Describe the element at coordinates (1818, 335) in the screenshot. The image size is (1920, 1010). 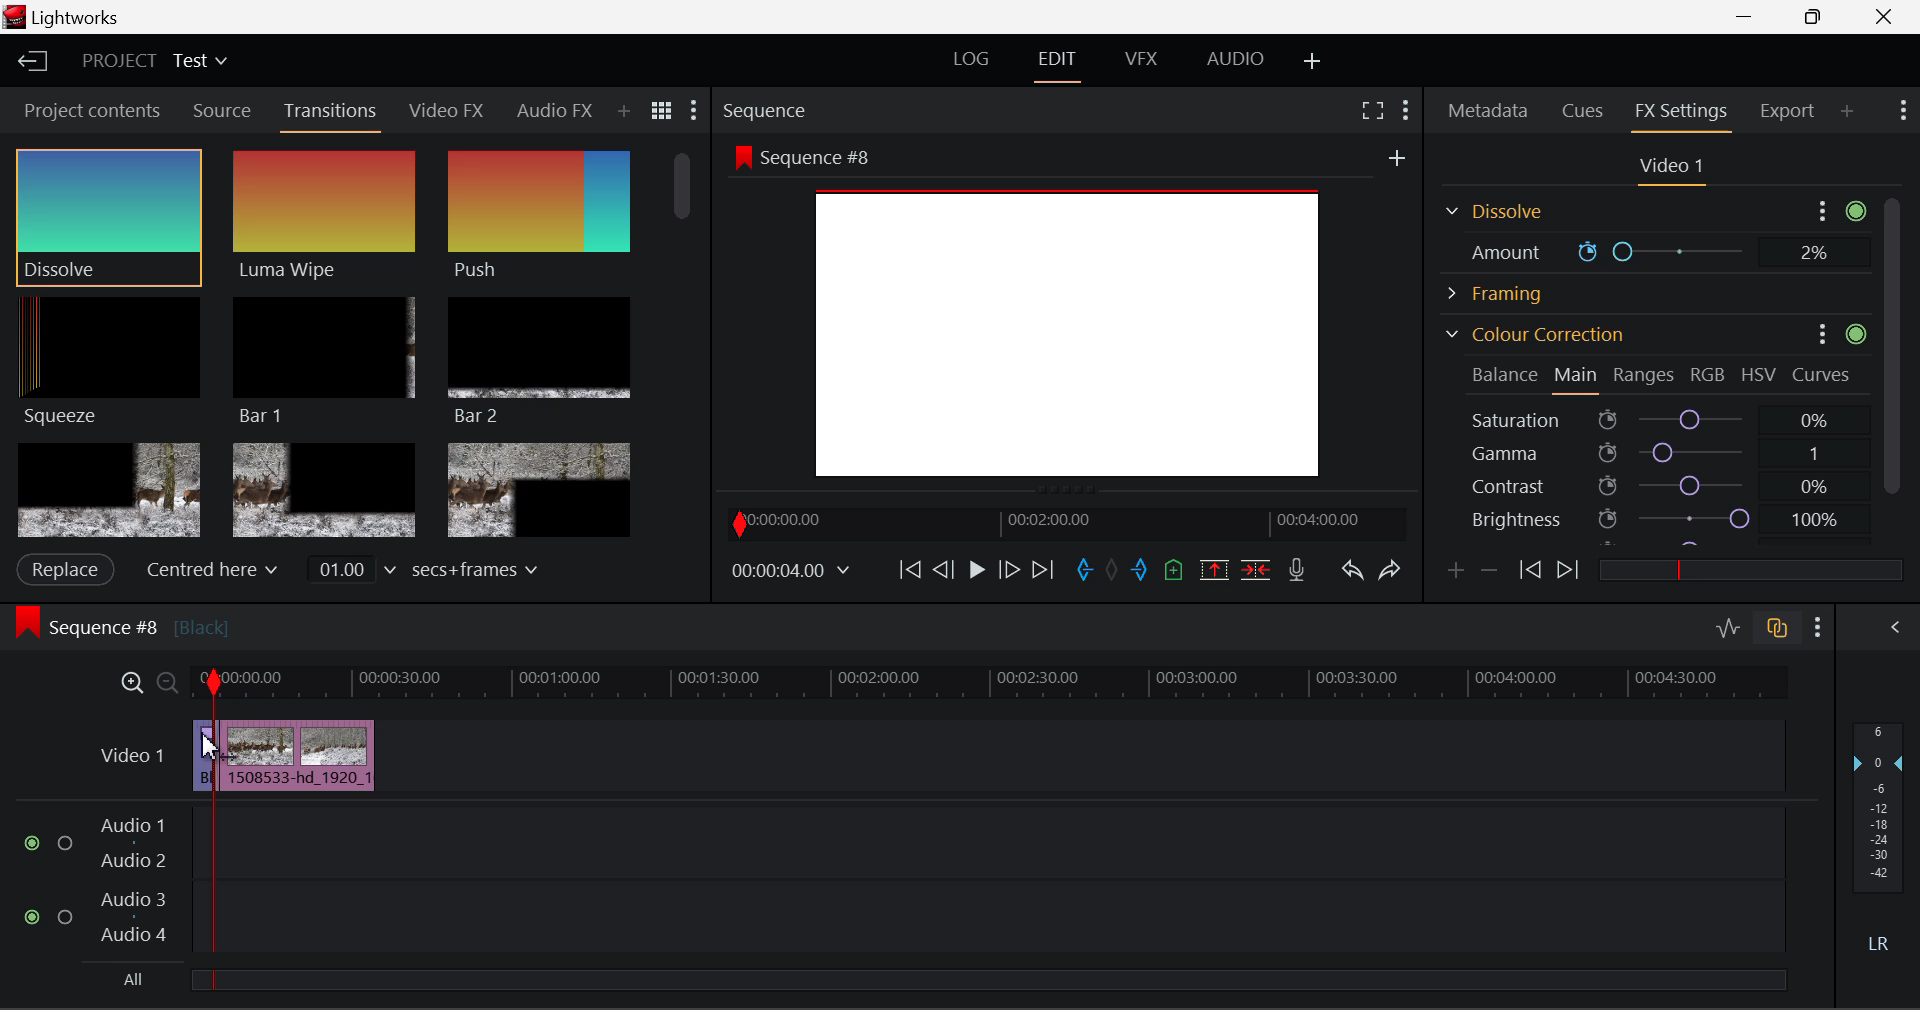
I see `Options` at that location.